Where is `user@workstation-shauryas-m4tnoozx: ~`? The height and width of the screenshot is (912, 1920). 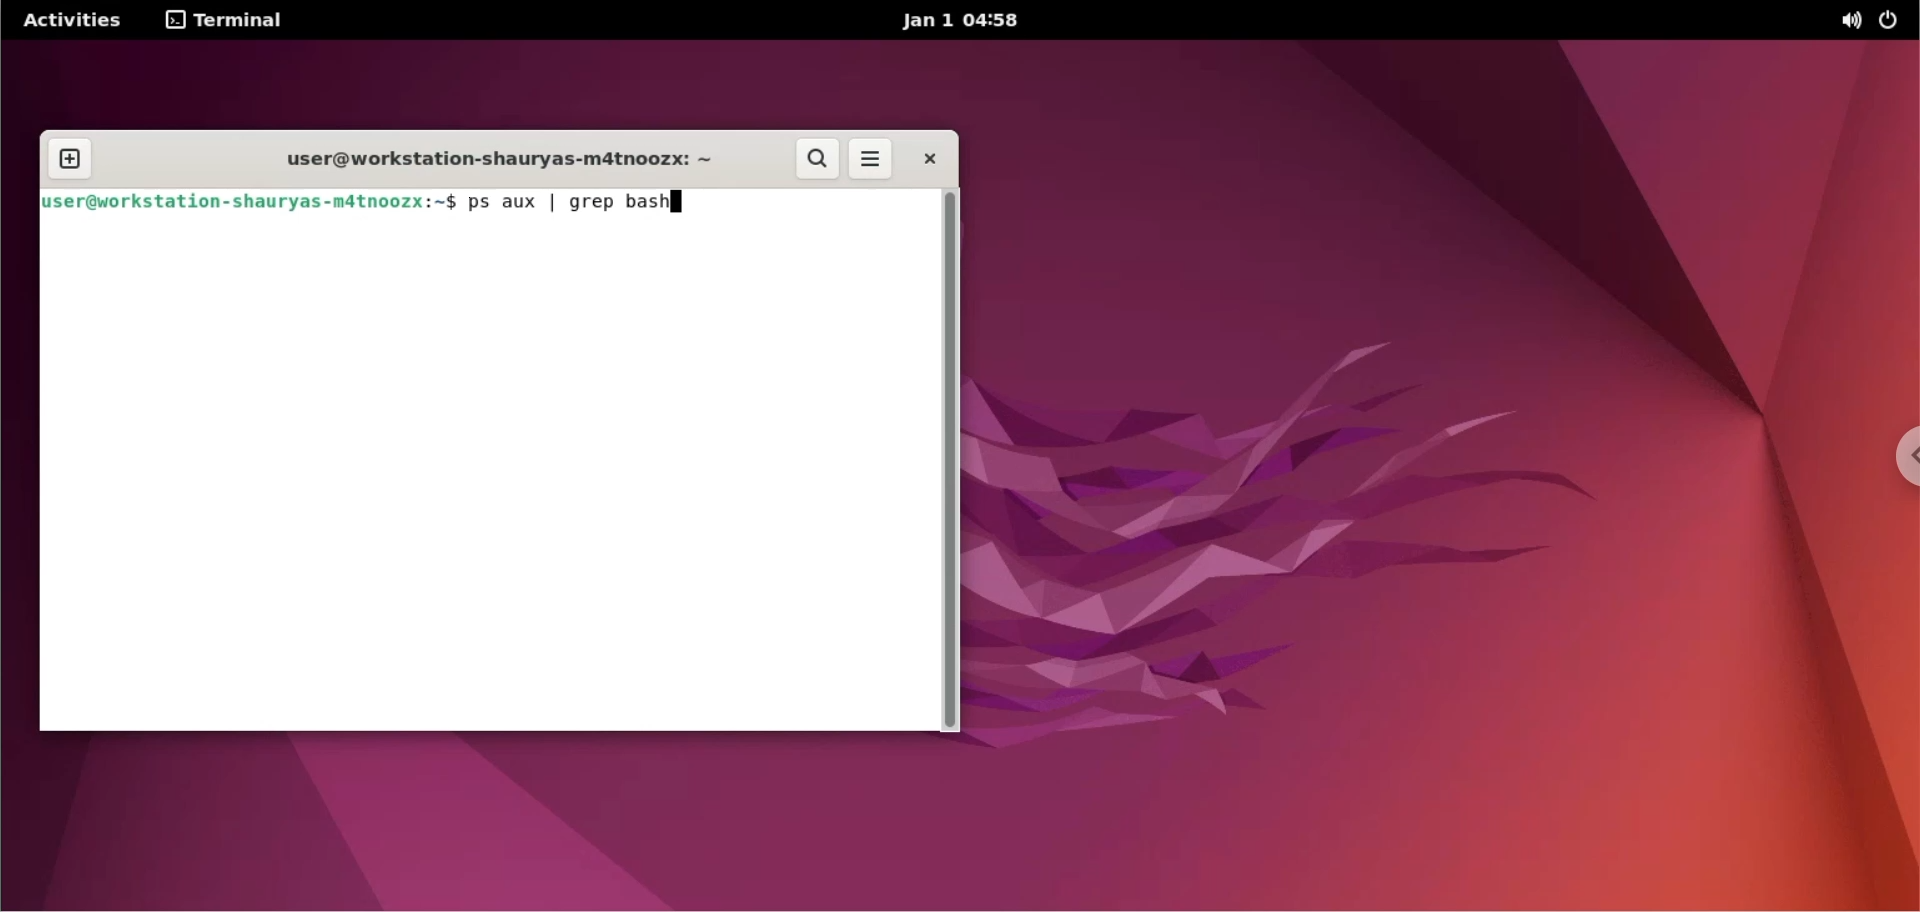 user@workstation-shauryas-m4tnoozx: ~ is located at coordinates (490, 157).